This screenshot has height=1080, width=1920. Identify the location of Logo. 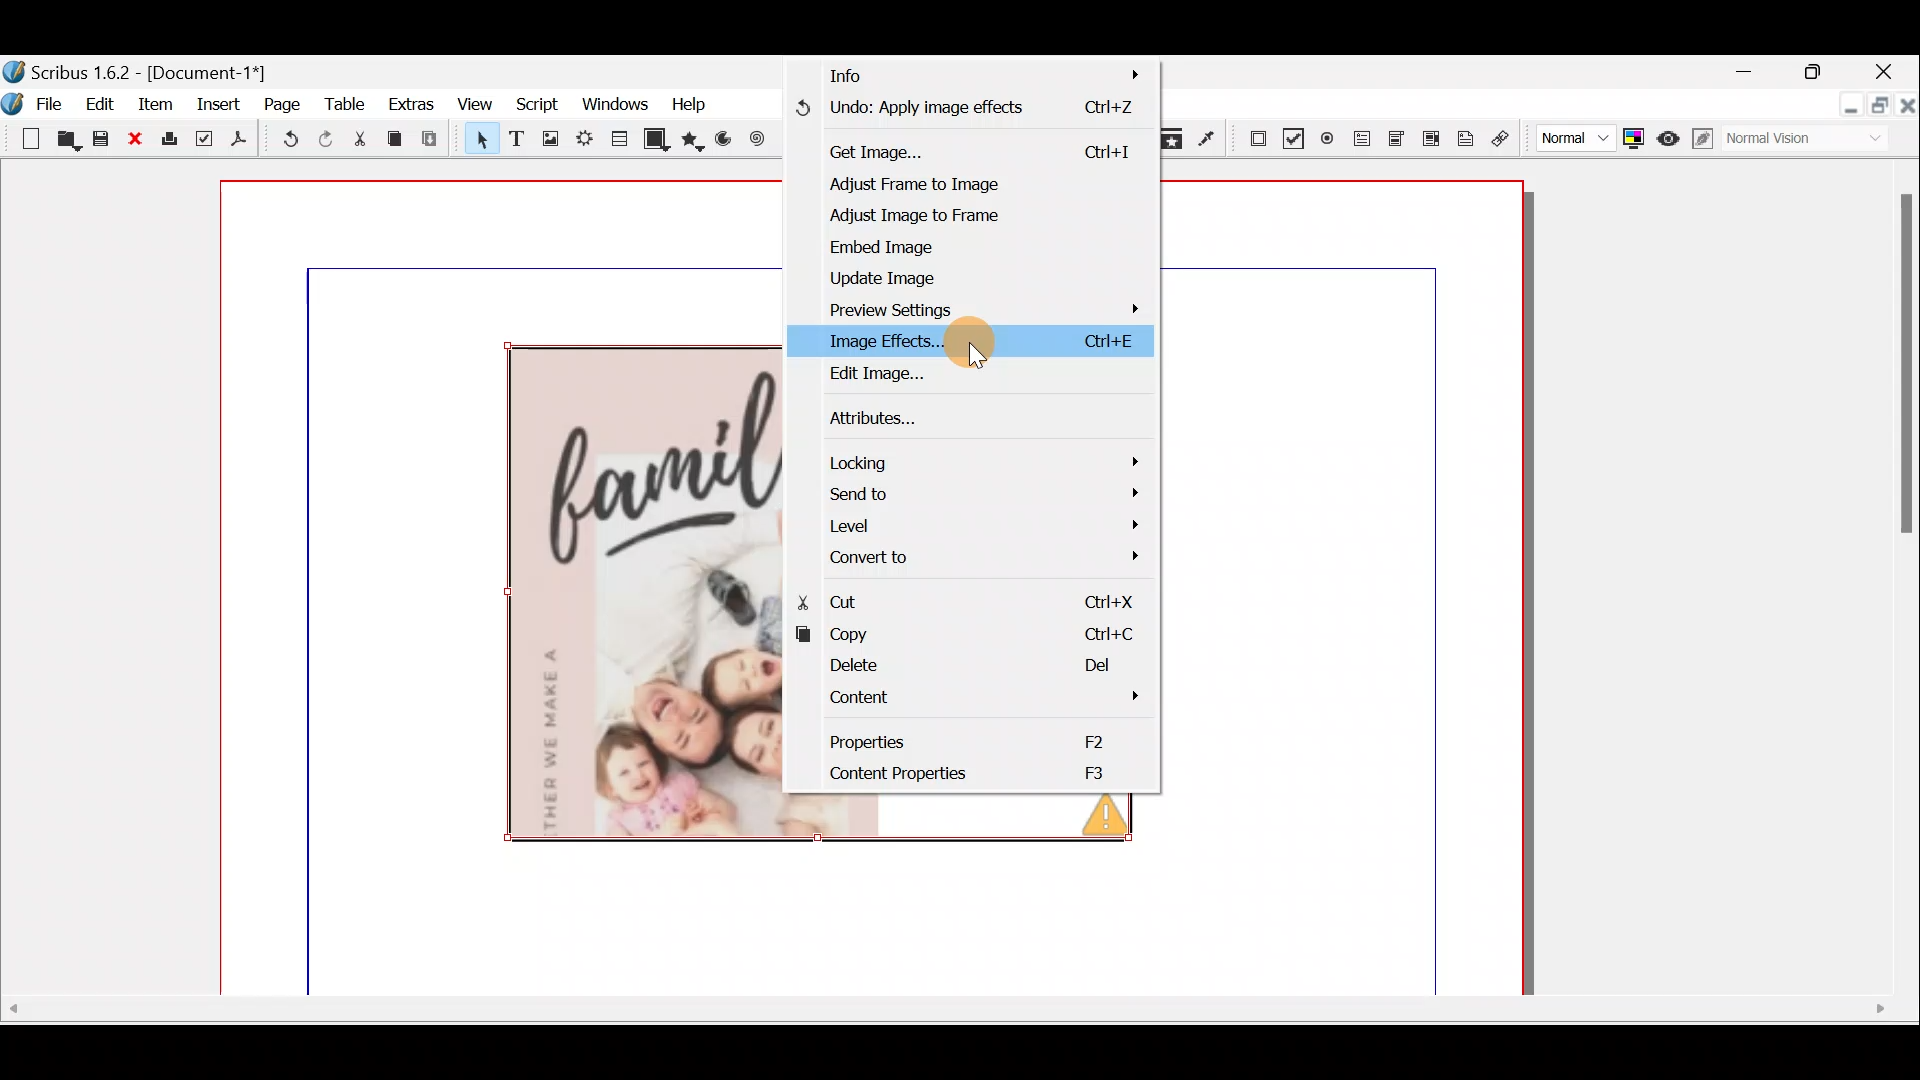
(16, 103).